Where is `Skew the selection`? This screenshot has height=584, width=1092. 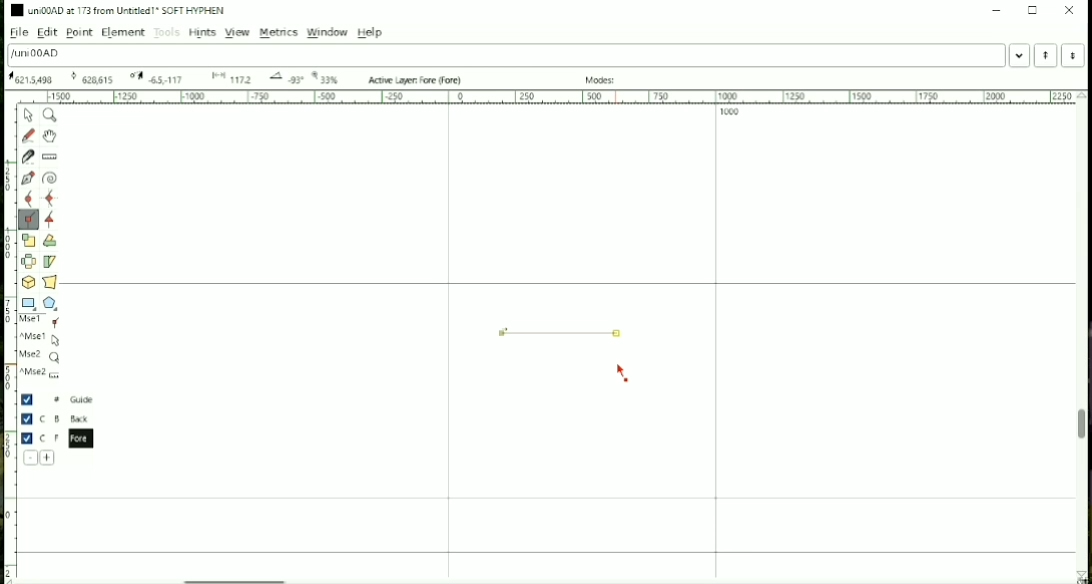
Skew the selection is located at coordinates (49, 262).